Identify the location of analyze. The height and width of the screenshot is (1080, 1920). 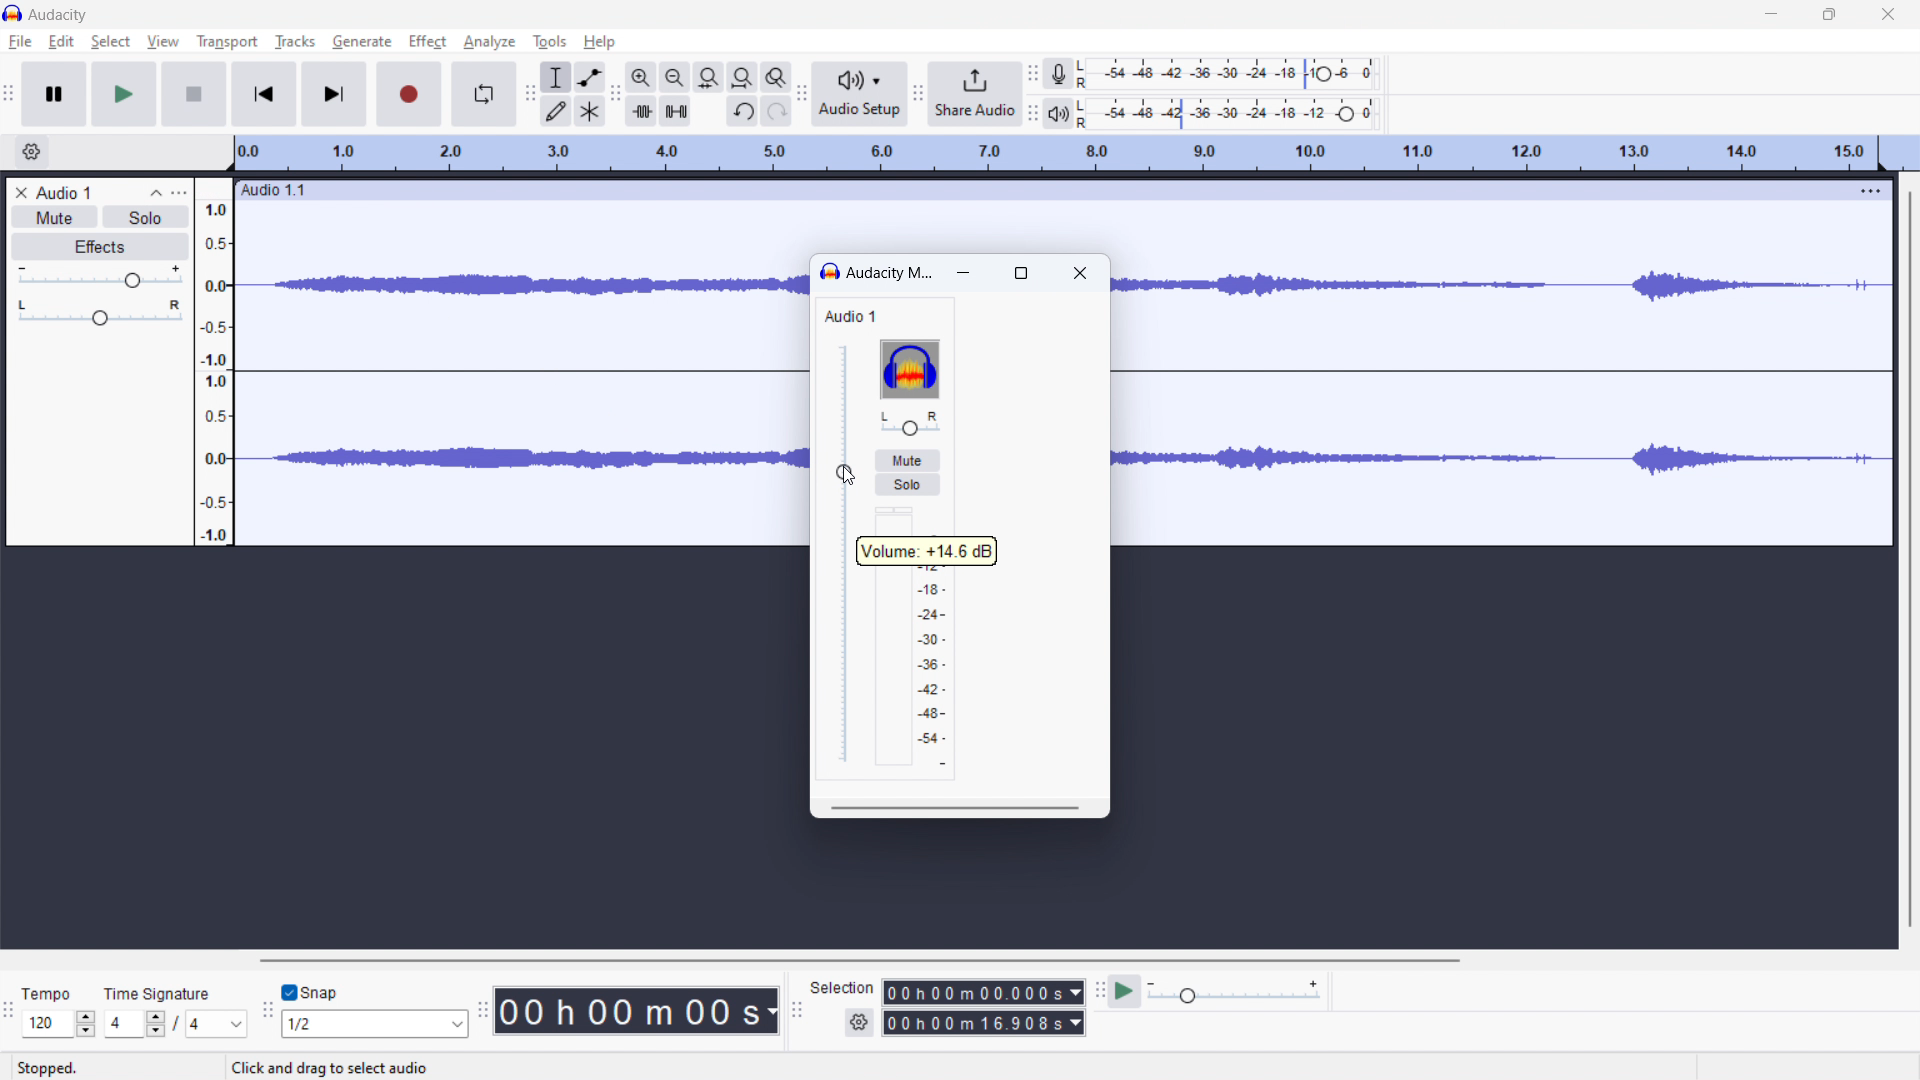
(490, 42).